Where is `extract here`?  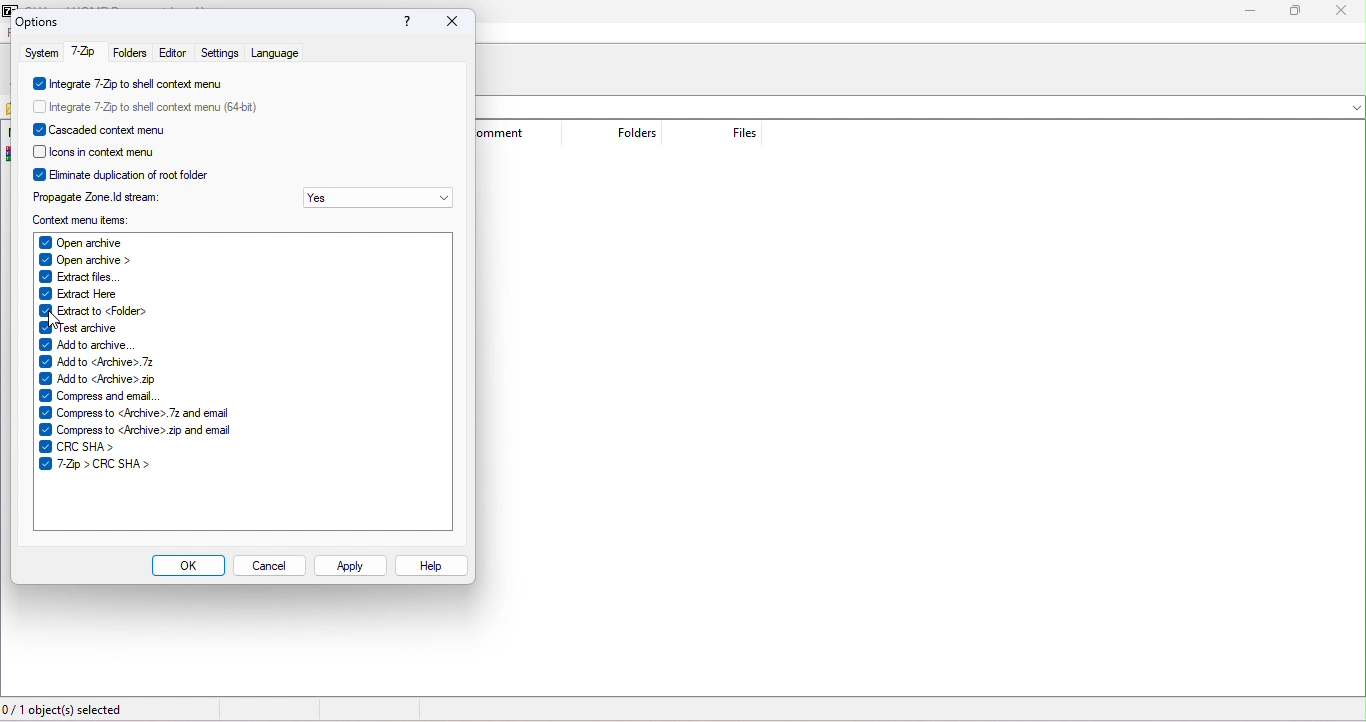
extract here is located at coordinates (88, 293).